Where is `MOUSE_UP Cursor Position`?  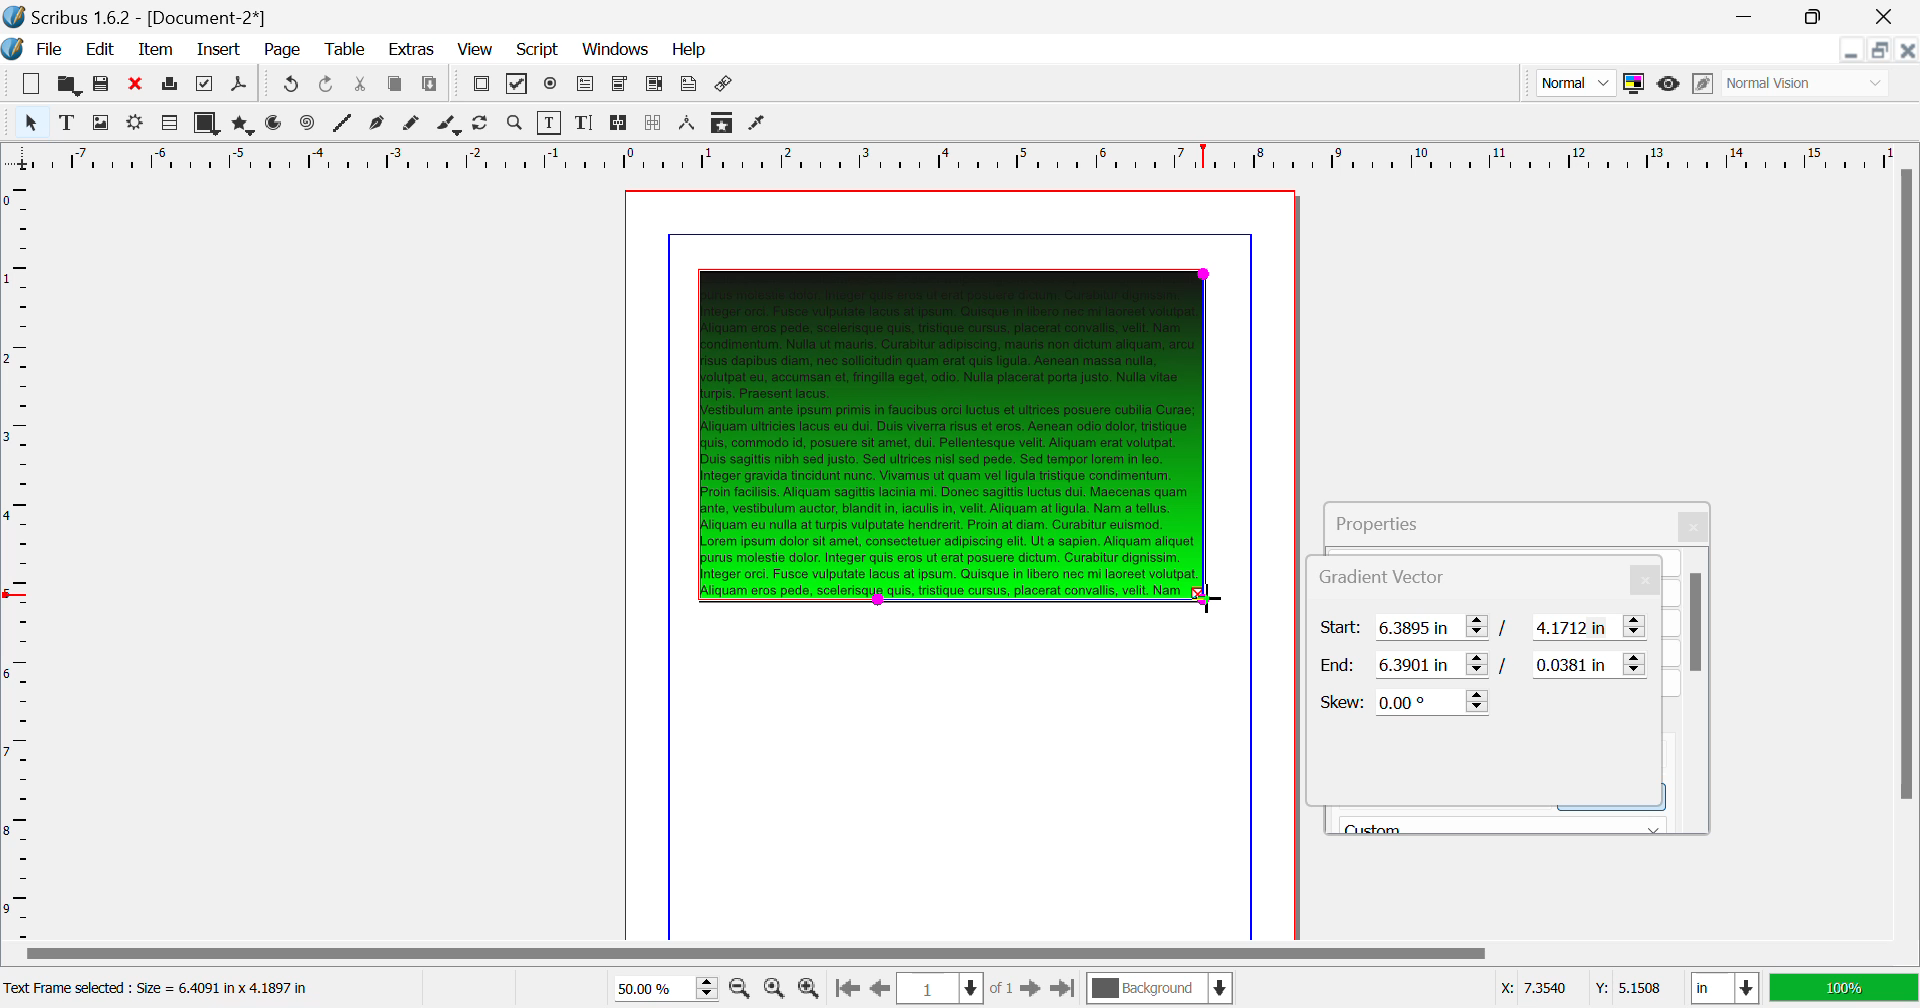 MOUSE_UP Cursor Position is located at coordinates (1210, 600).